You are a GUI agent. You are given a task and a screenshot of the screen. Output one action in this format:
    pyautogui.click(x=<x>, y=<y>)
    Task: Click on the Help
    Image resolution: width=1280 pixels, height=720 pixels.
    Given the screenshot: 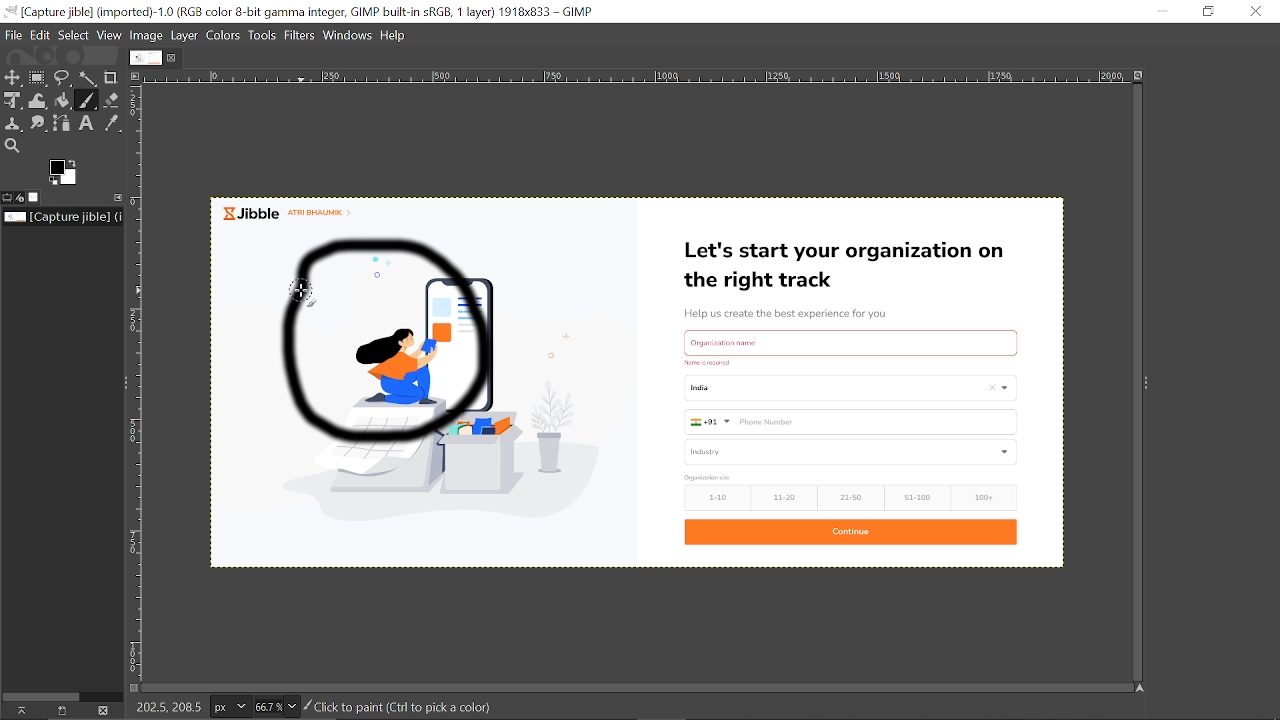 What is the action you would take?
    pyautogui.click(x=395, y=36)
    